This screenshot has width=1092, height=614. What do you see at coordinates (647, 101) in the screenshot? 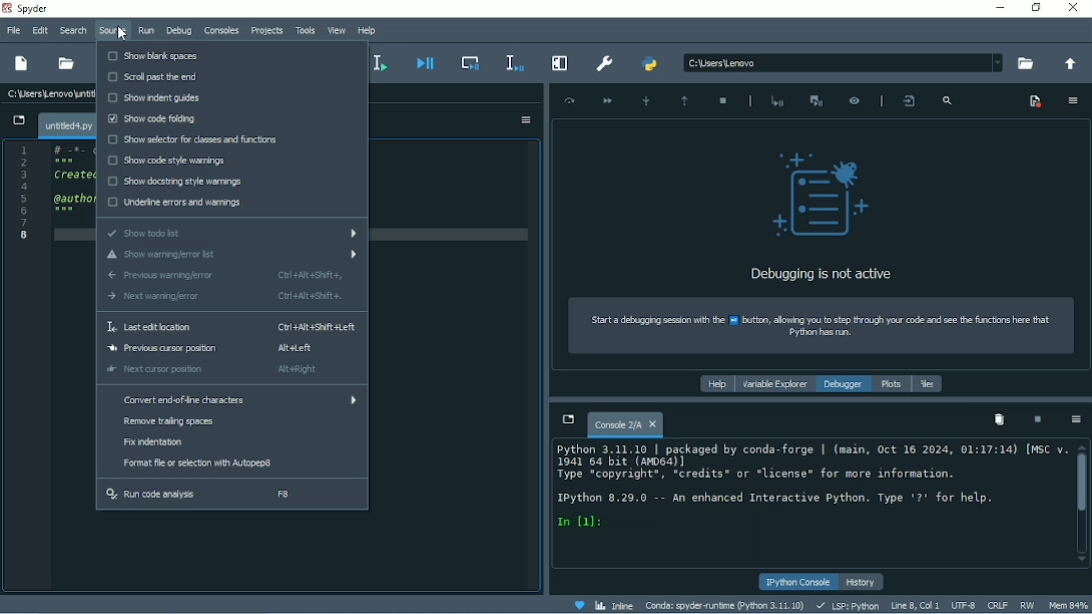
I see `Step into function or method` at bounding box center [647, 101].